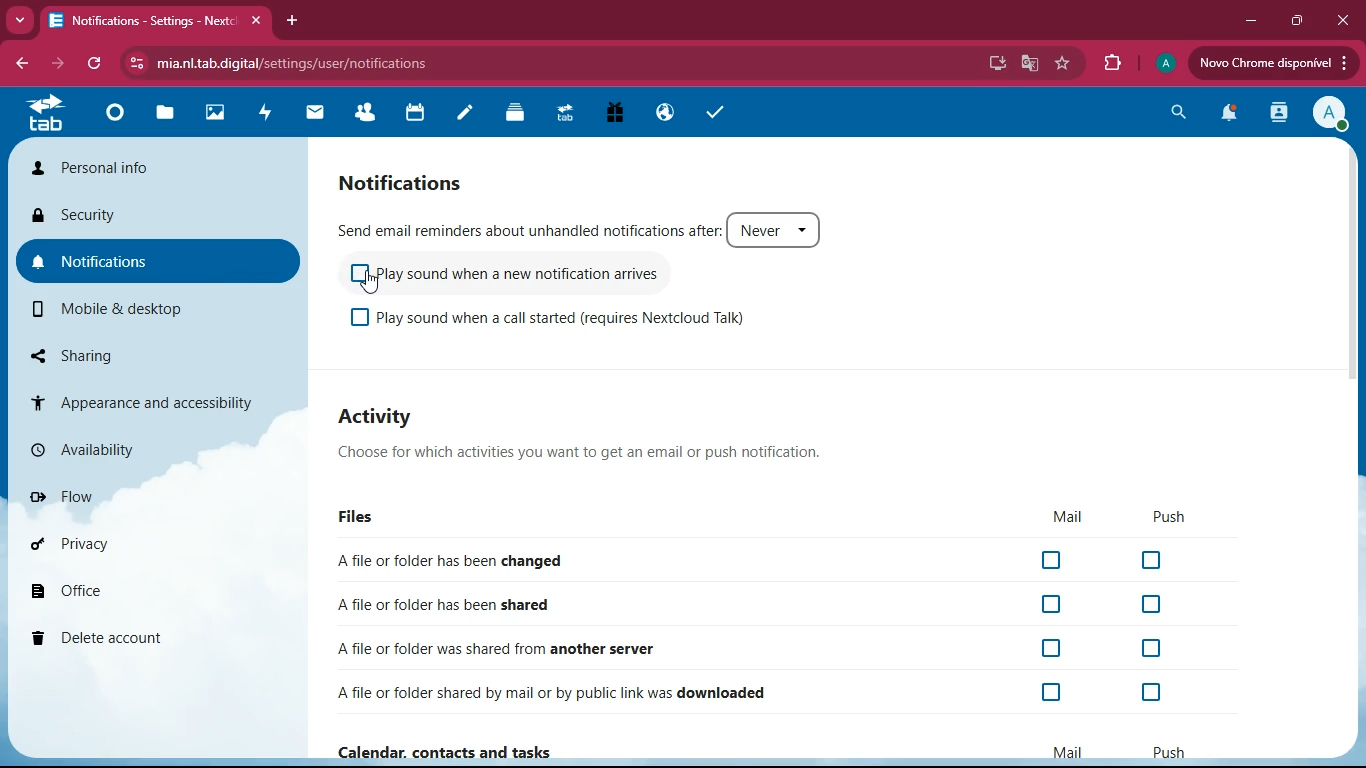  What do you see at coordinates (1063, 64) in the screenshot?
I see `favourite` at bounding box center [1063, 64].